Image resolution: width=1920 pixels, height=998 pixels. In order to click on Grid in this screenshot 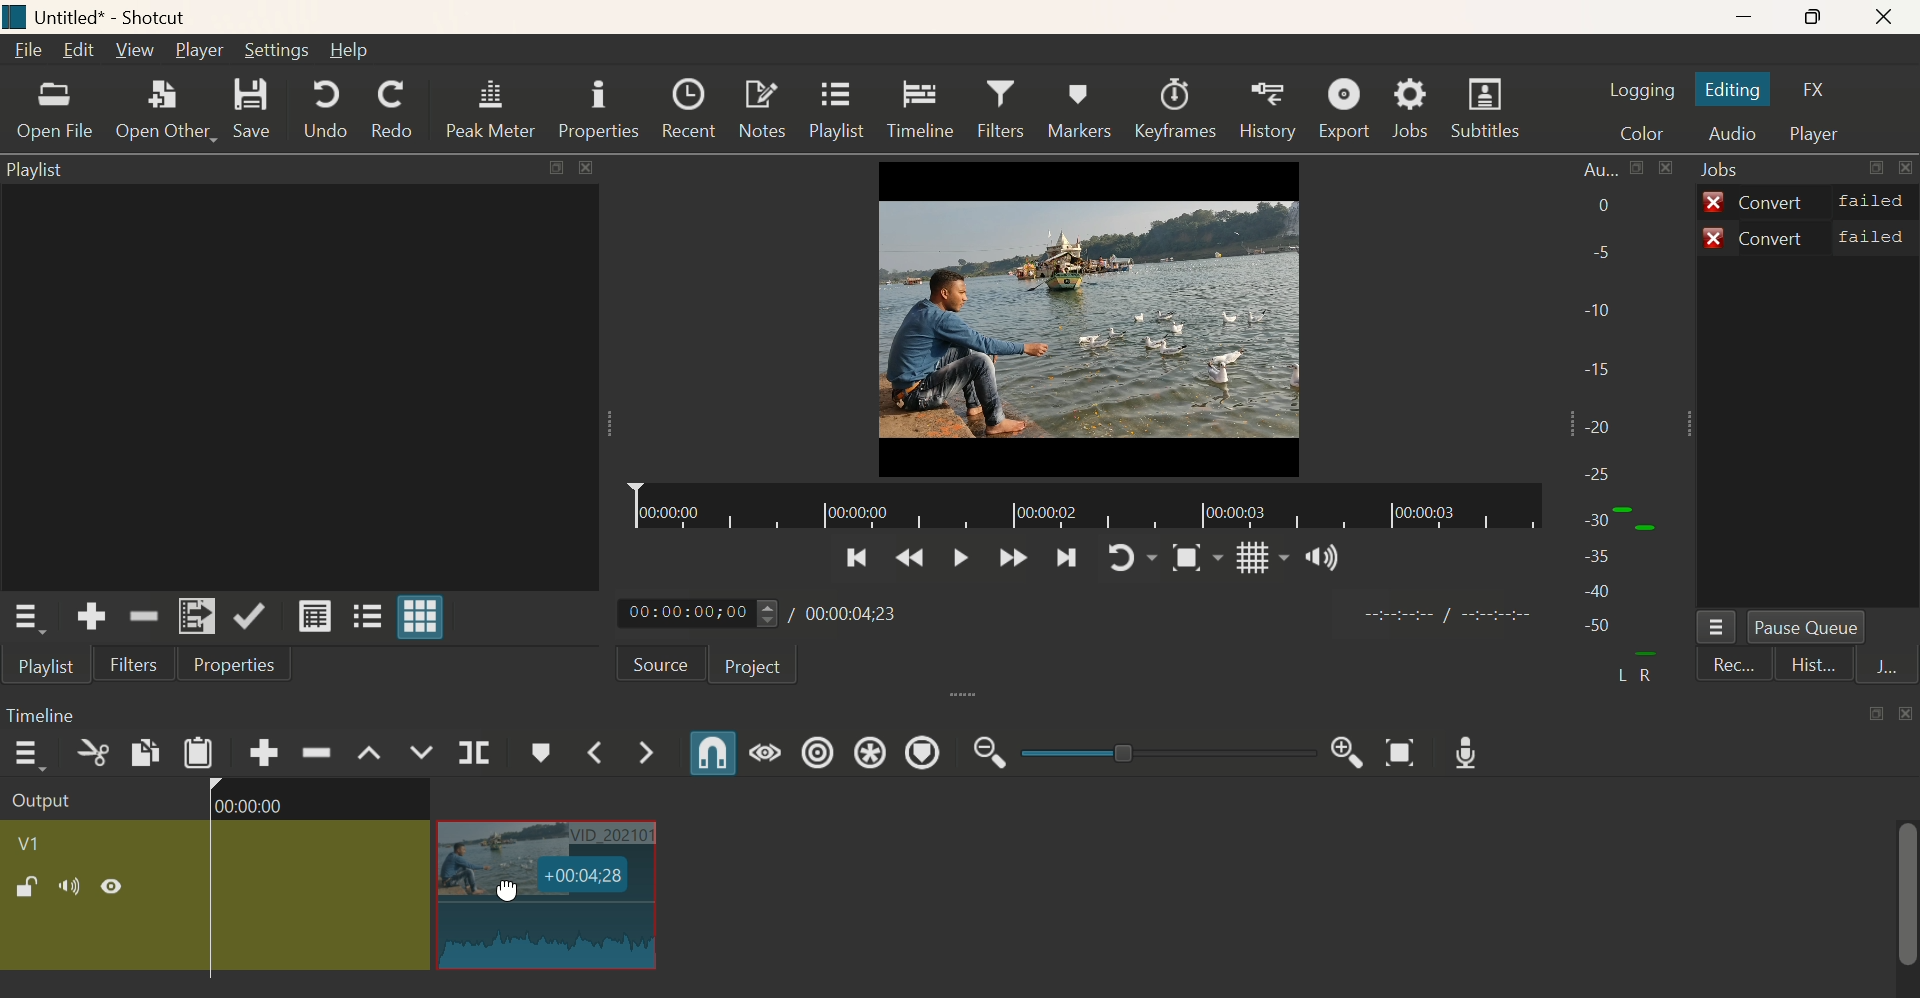, I will do `click(1251, 561)`.